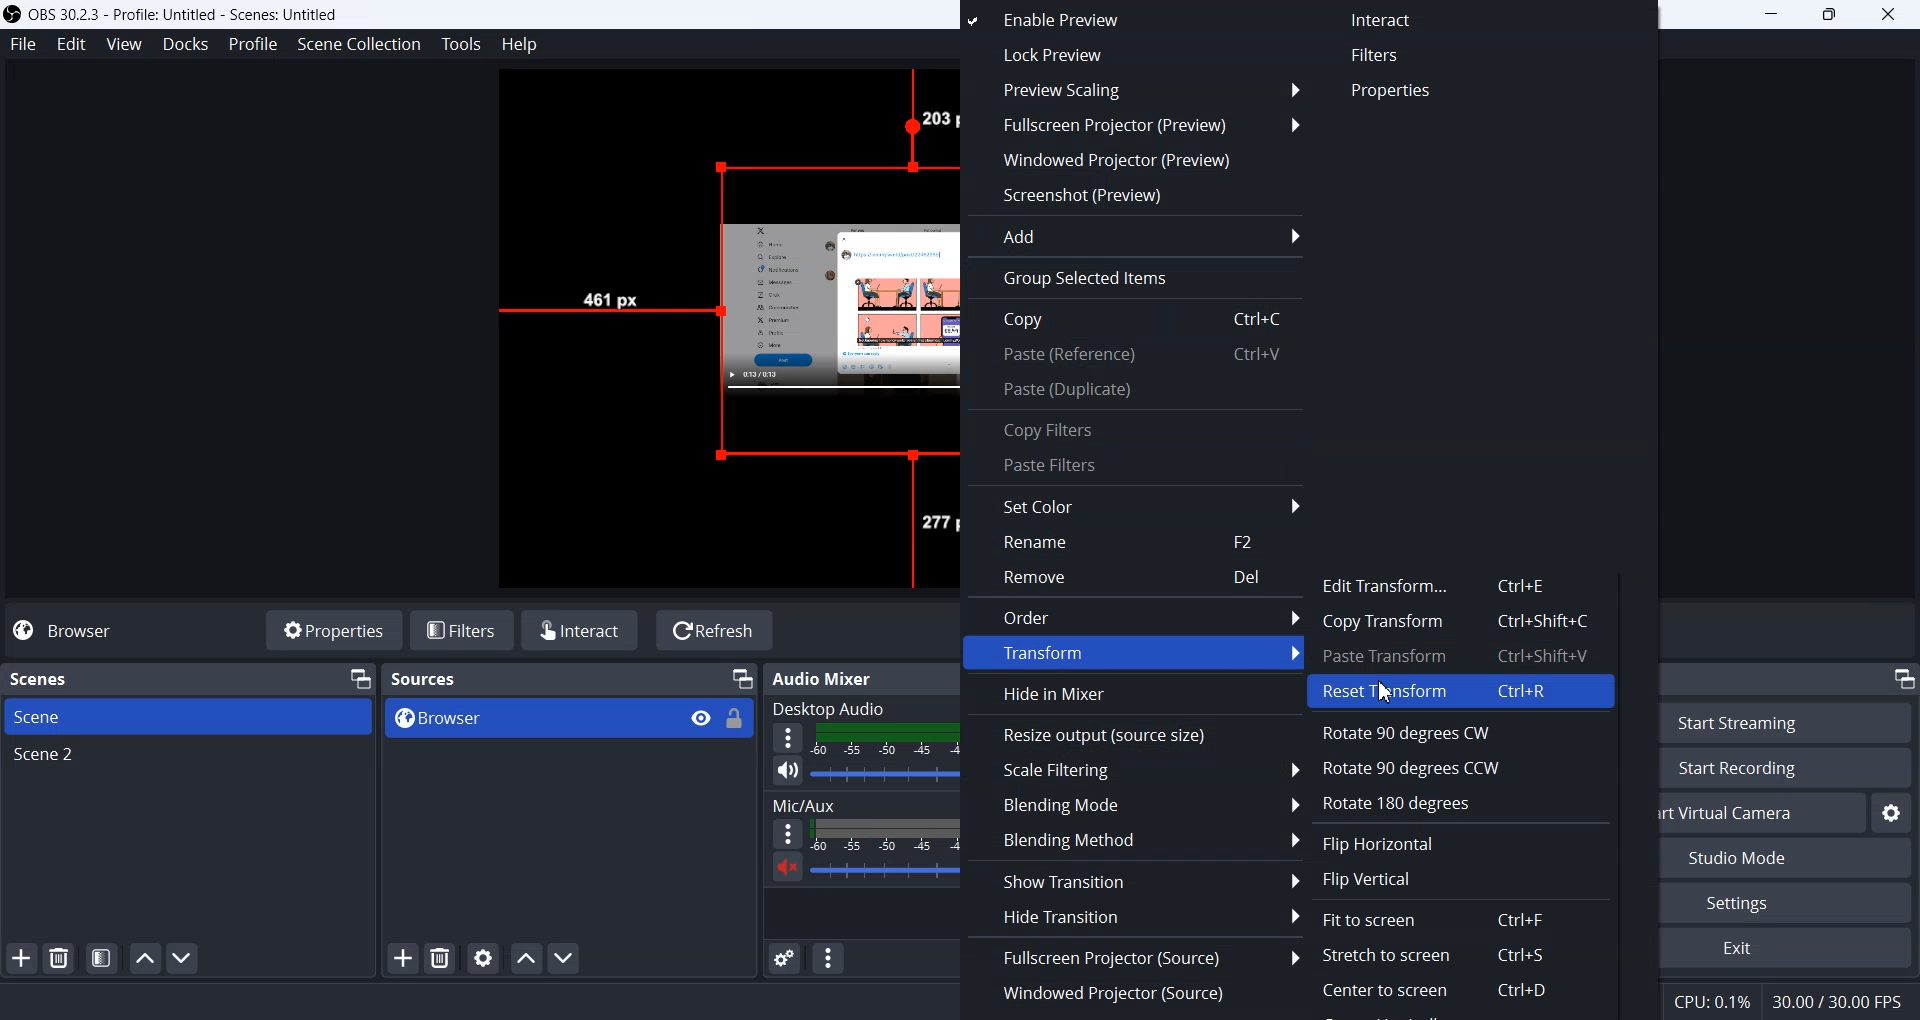  Describe the element at coordinates (1136, 464) in the screenshot. I see `Paste Filters` at that location.